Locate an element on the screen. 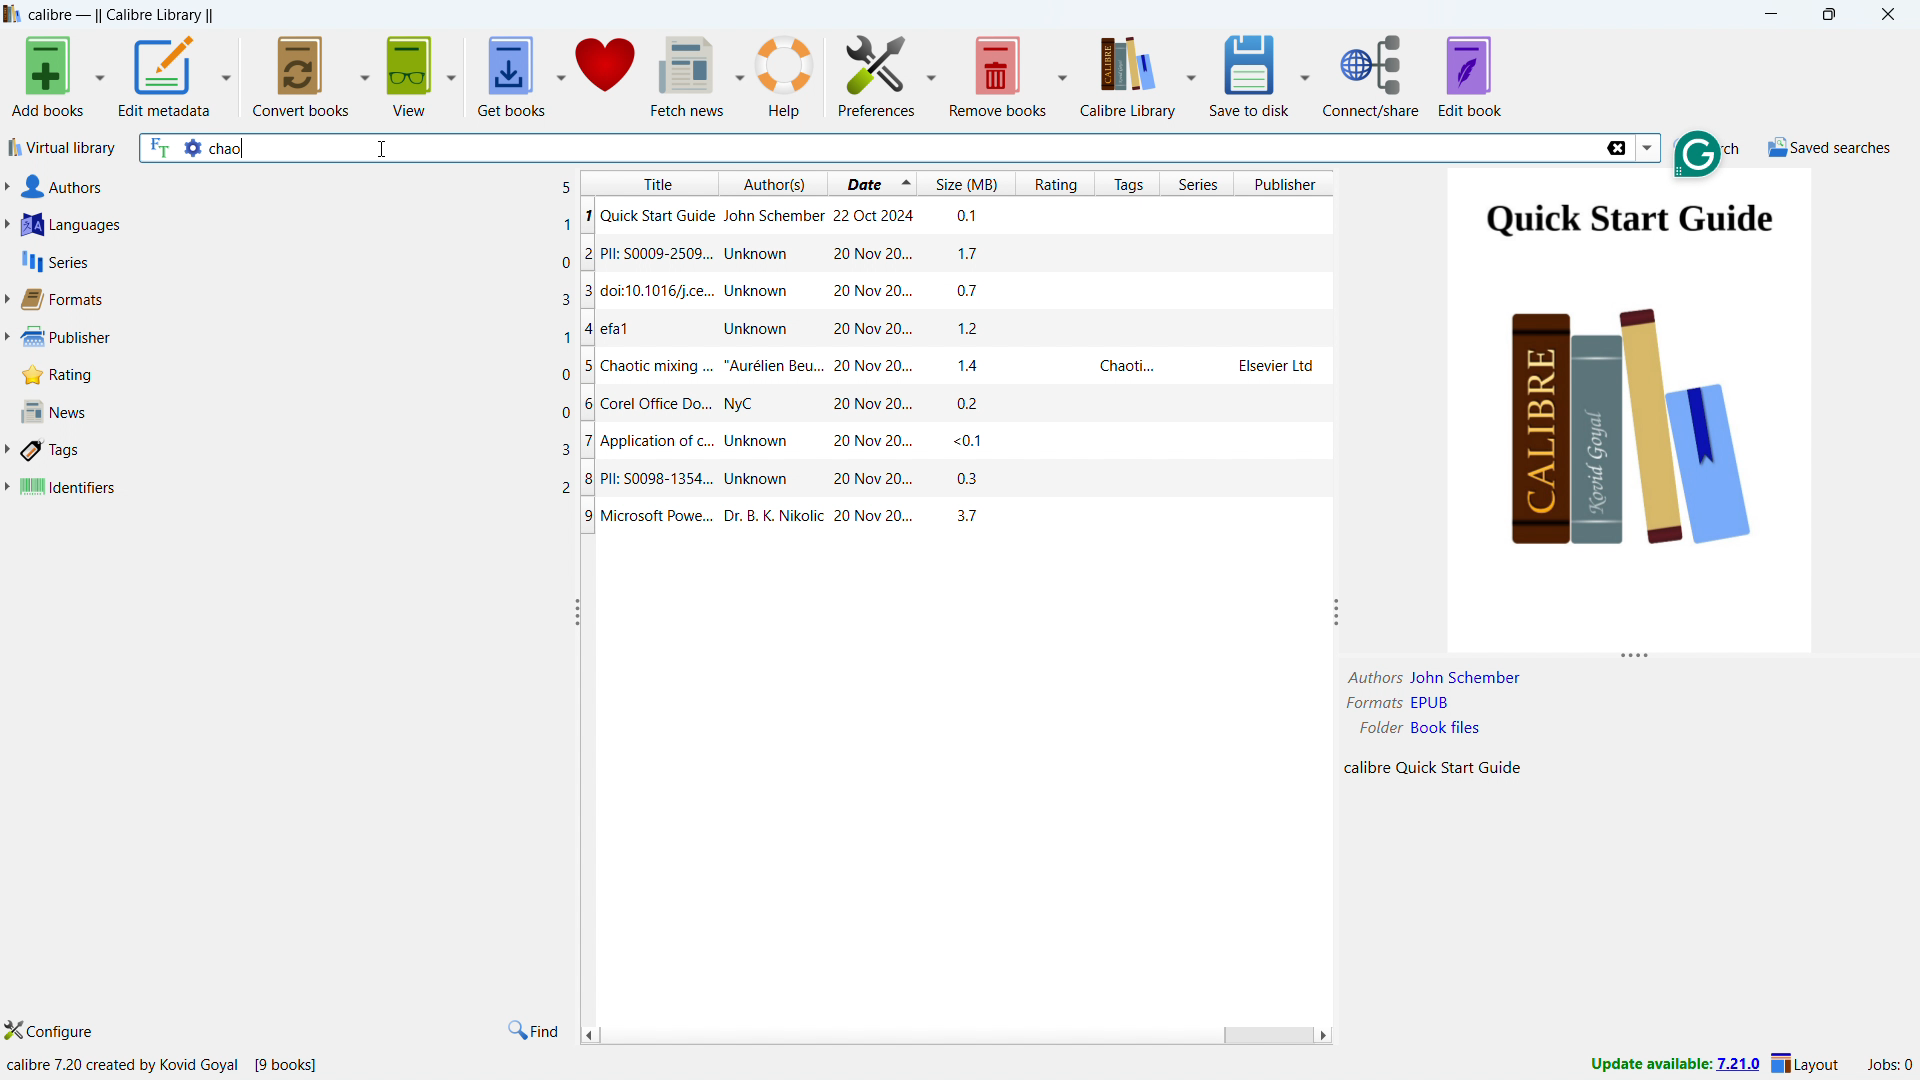 This screenshot has height=1080, width=1920. formats is located at coordinates (296, 299).